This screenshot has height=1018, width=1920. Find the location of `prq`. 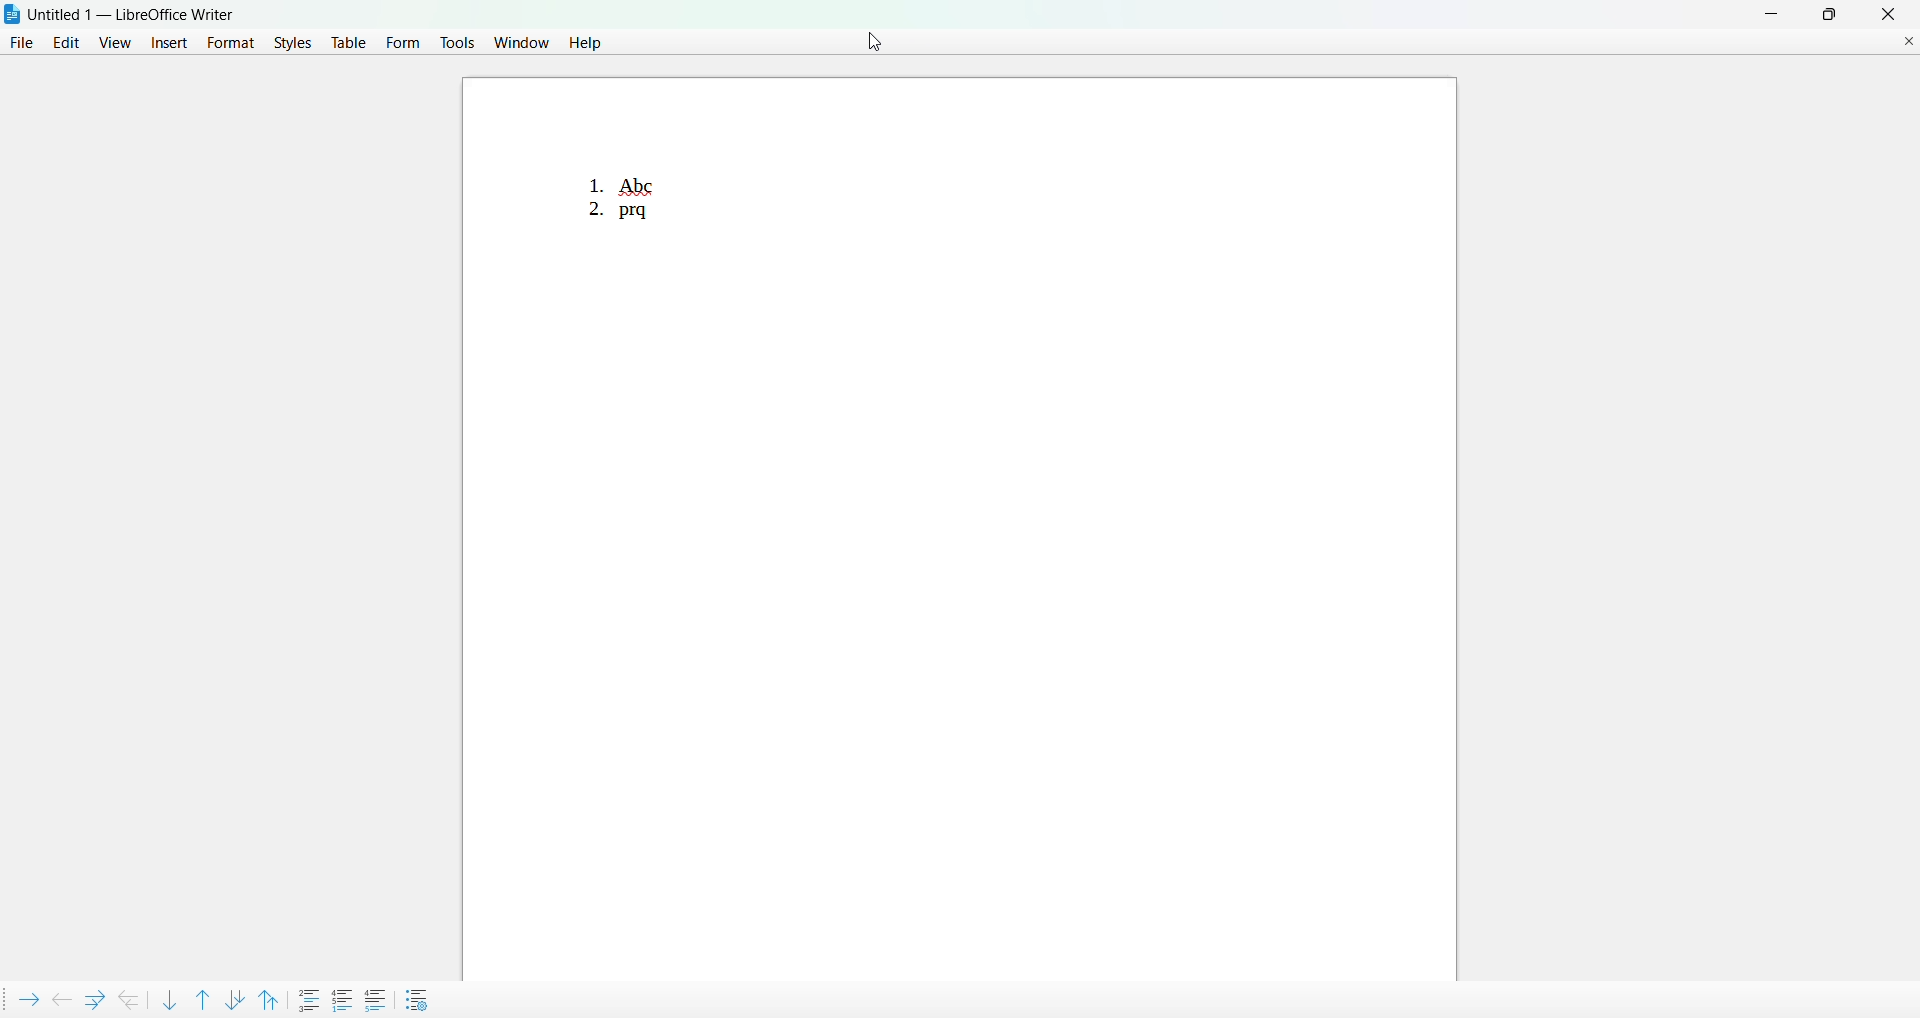

prq is located at coordinates (638, 218).